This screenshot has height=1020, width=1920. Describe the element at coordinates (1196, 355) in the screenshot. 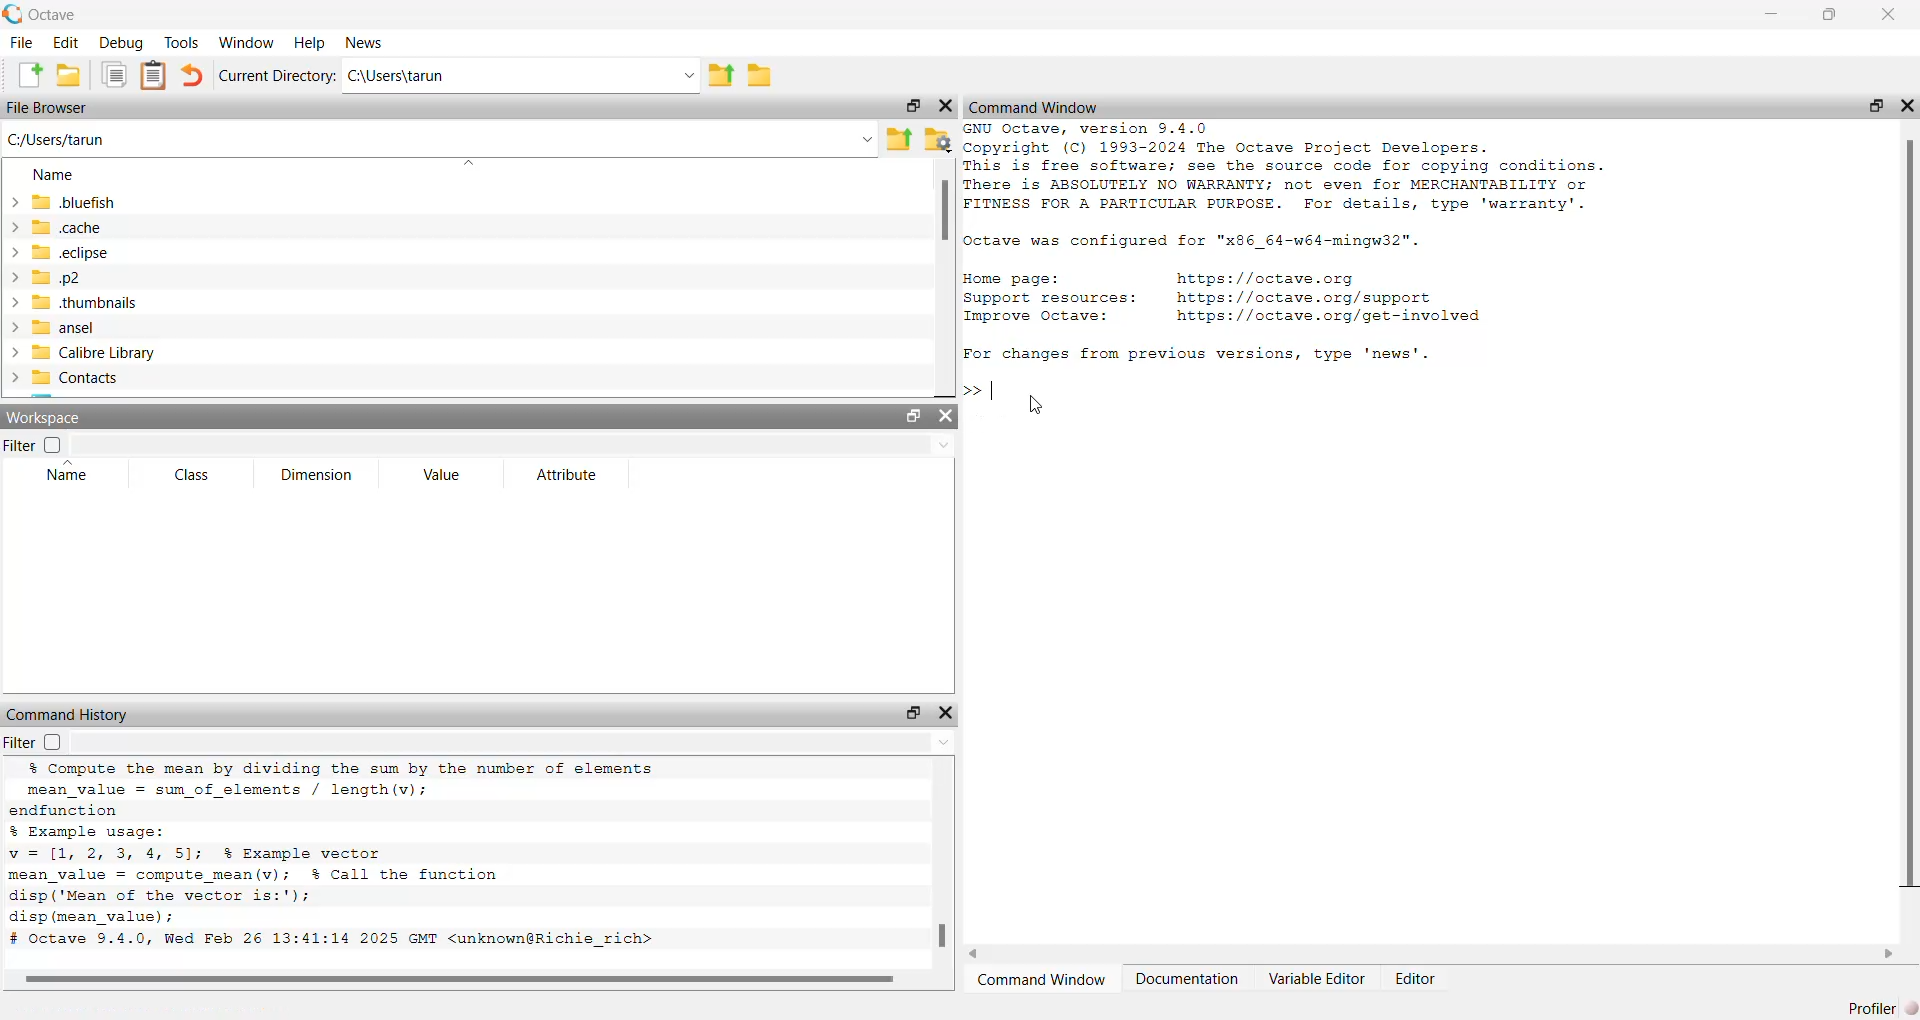

I see `For changes from previous versions, type 'news'.` at that location.